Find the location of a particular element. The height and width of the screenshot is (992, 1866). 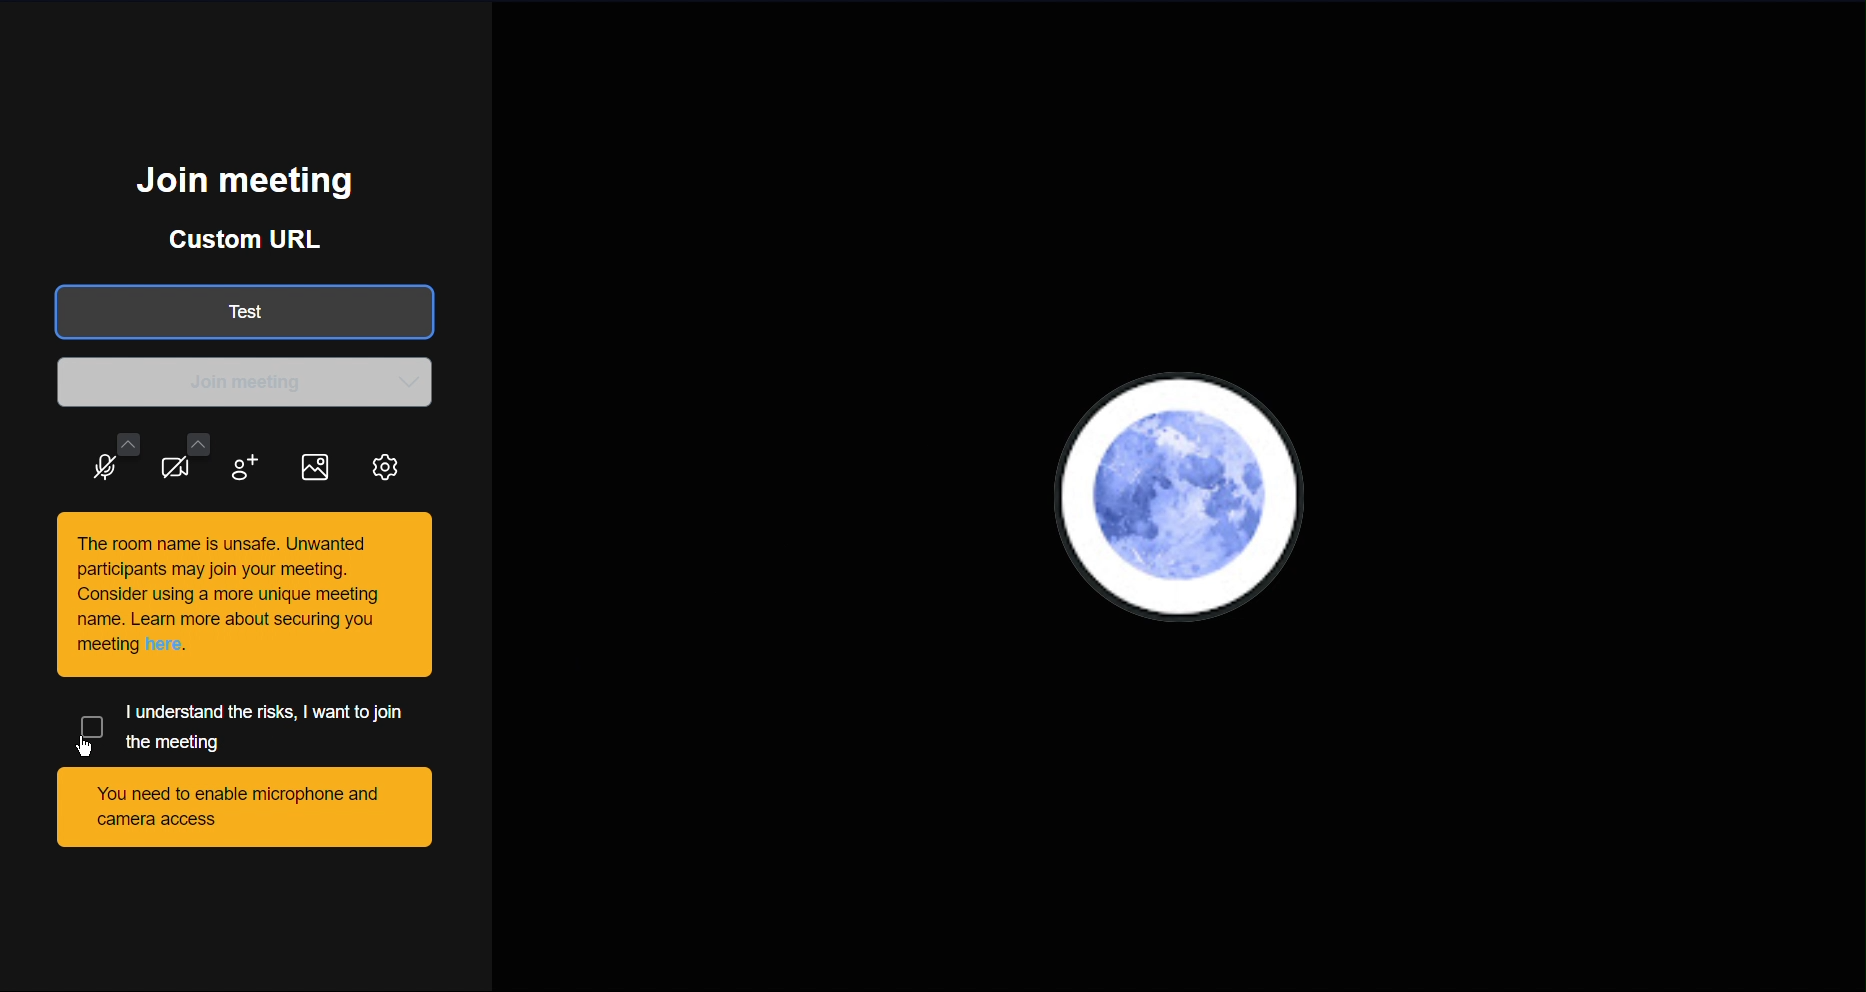

Cursor is located at coordinates (87, 751).